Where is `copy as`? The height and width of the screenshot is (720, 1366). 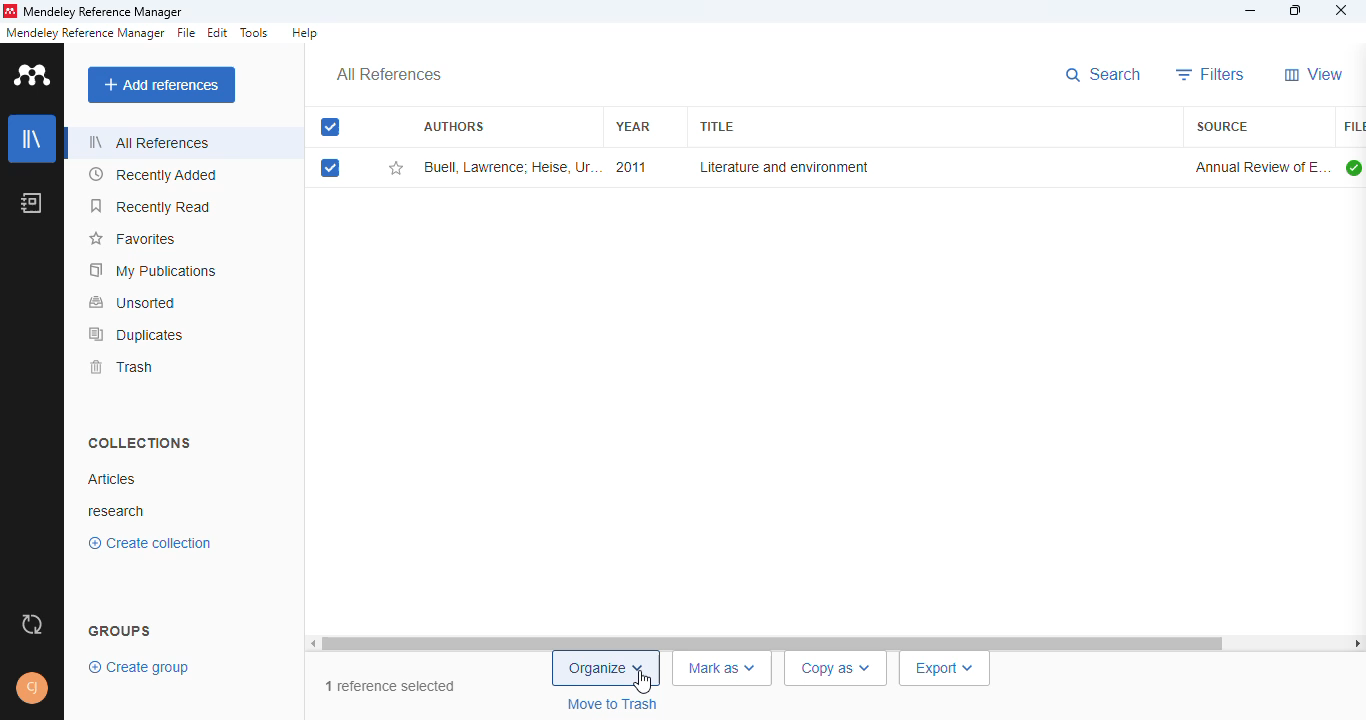
copy as is located at coordinates (838, 668).